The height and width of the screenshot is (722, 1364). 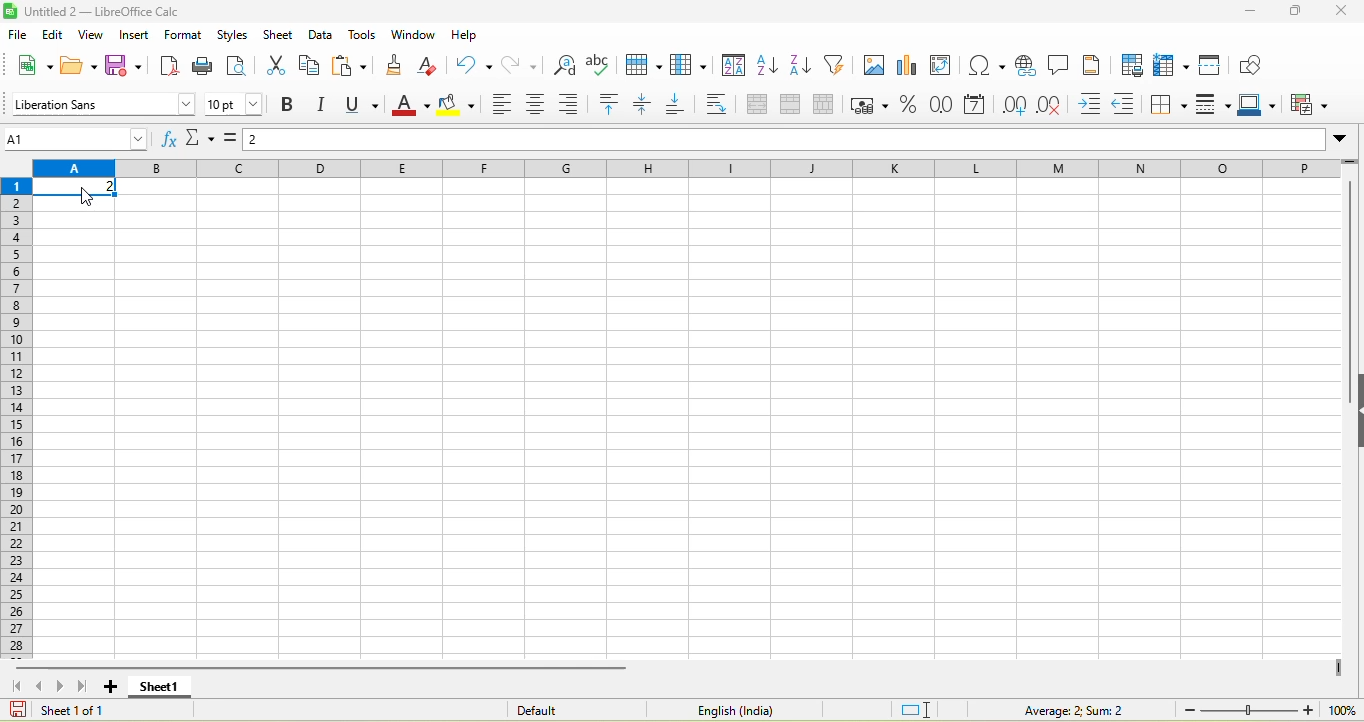 I want to click on print preview, so click(x=241, y=67).